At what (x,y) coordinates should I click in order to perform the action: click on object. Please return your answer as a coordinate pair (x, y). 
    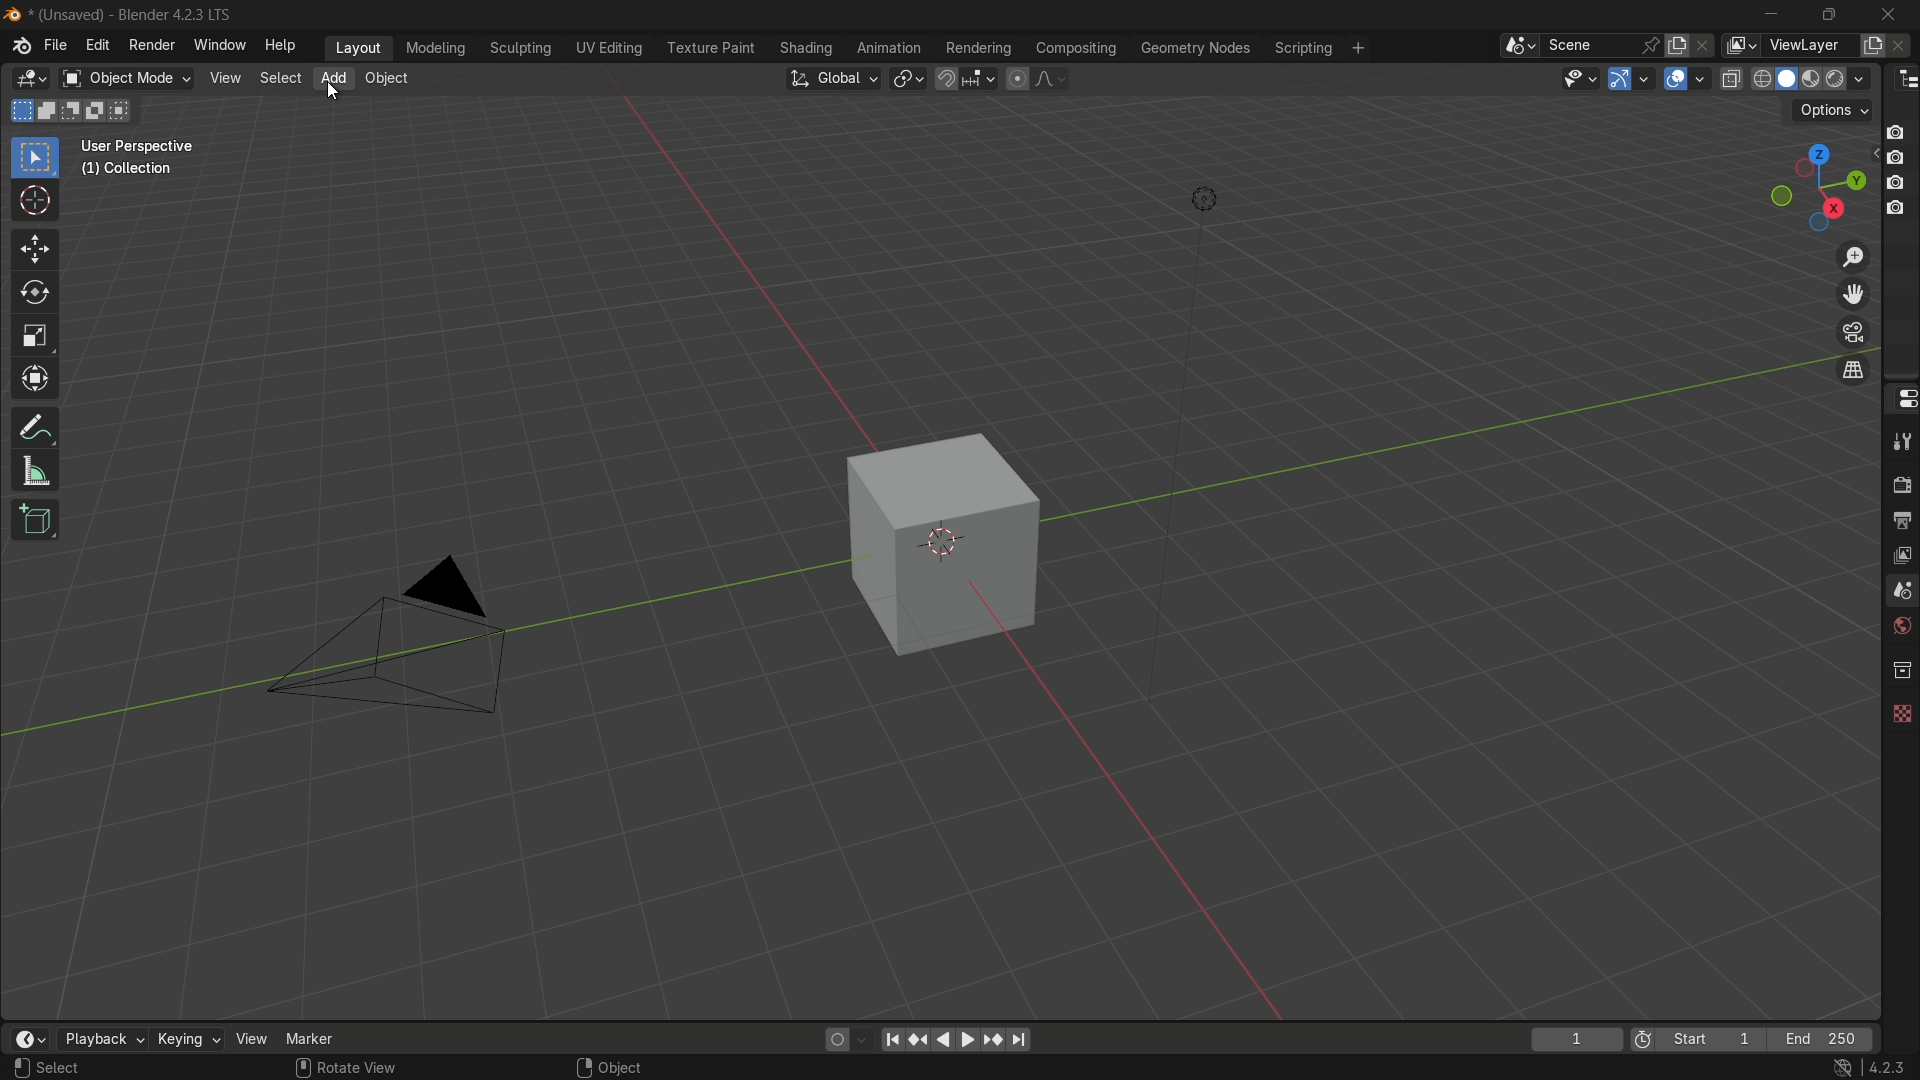
    Looking at the image, I should click on (612, 1065).